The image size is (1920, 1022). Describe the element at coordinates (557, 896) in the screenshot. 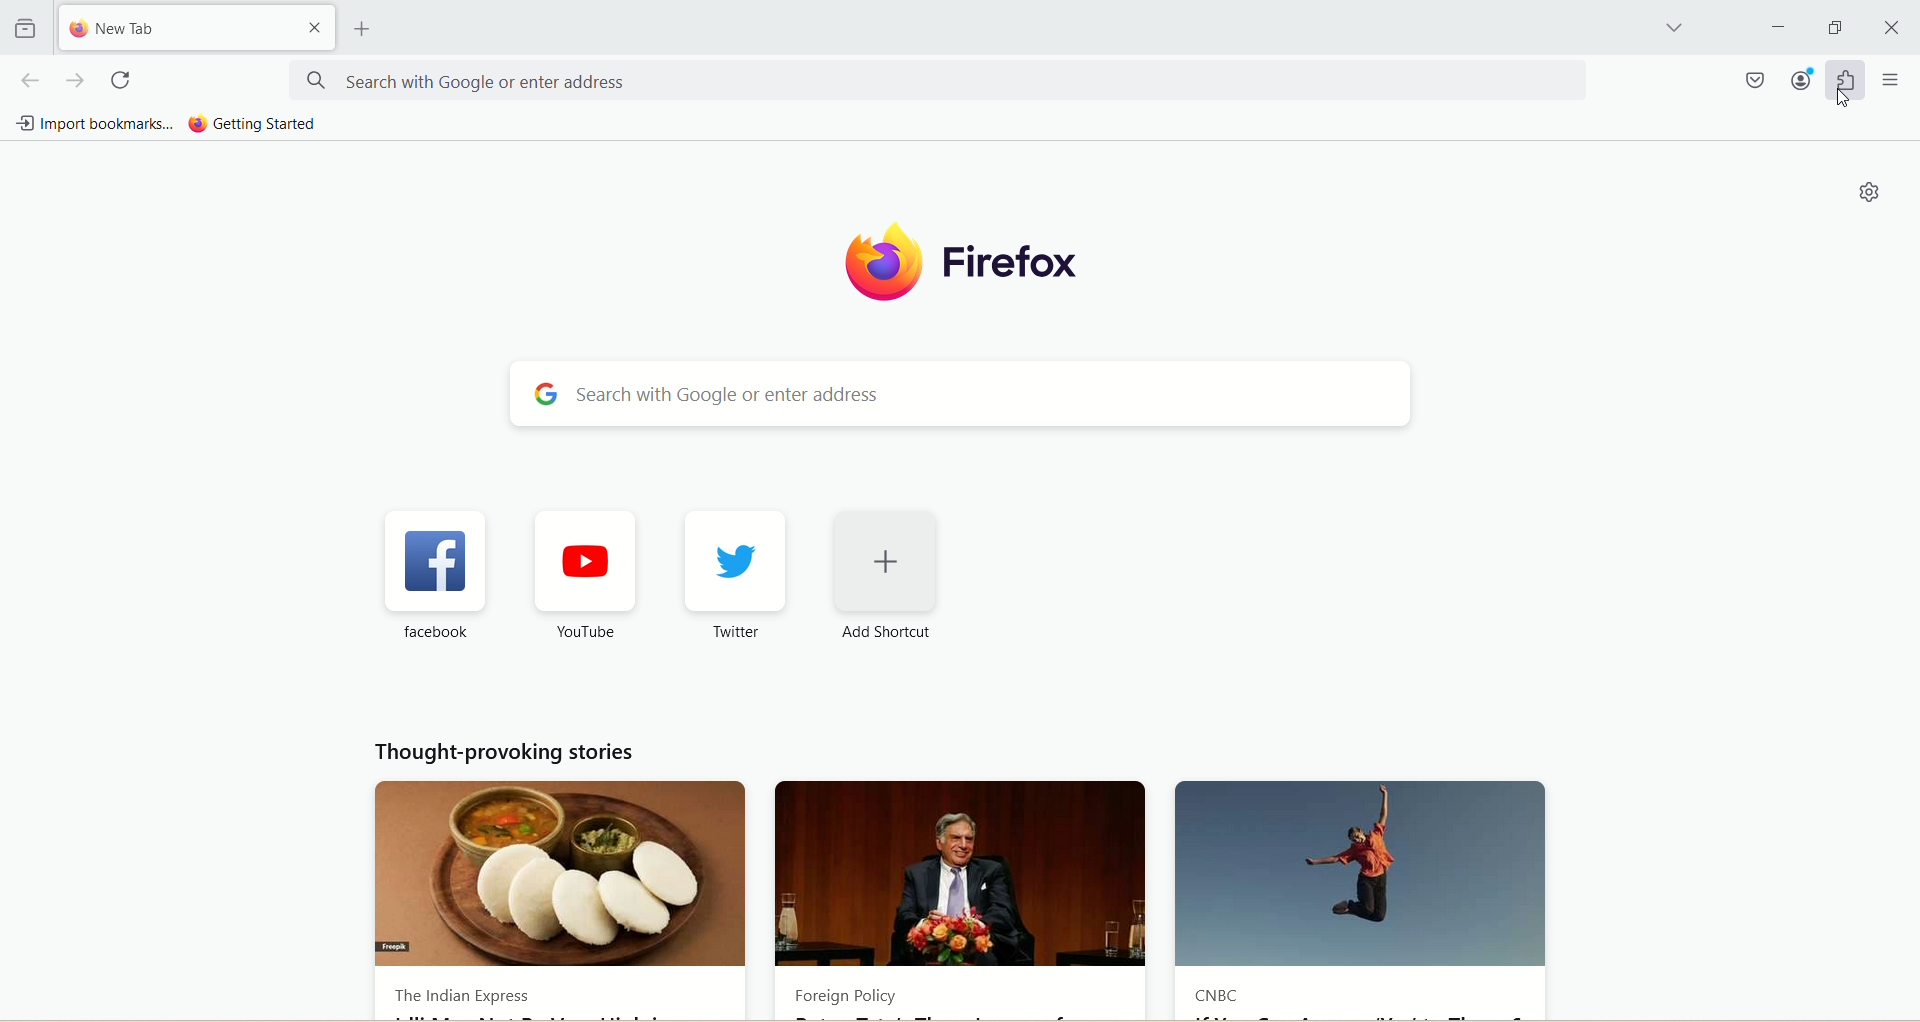

I see `The Indian Express` at that location.